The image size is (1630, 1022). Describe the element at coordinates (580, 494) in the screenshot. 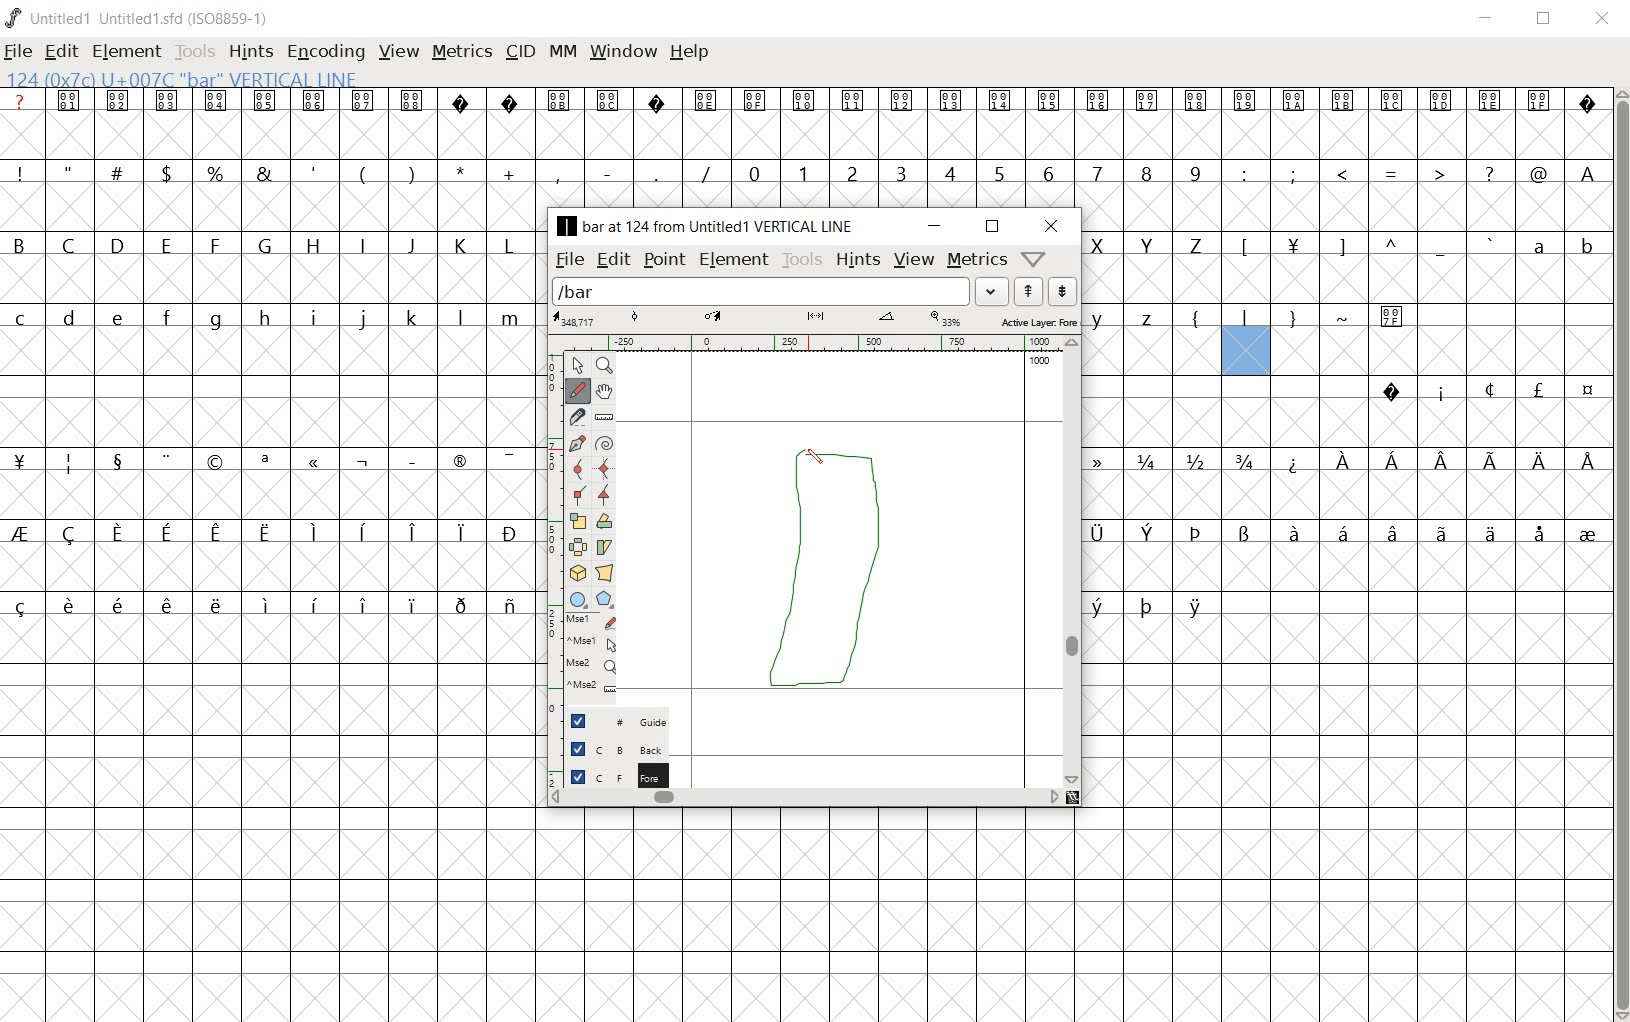

I see `Add a corner point` at that location.